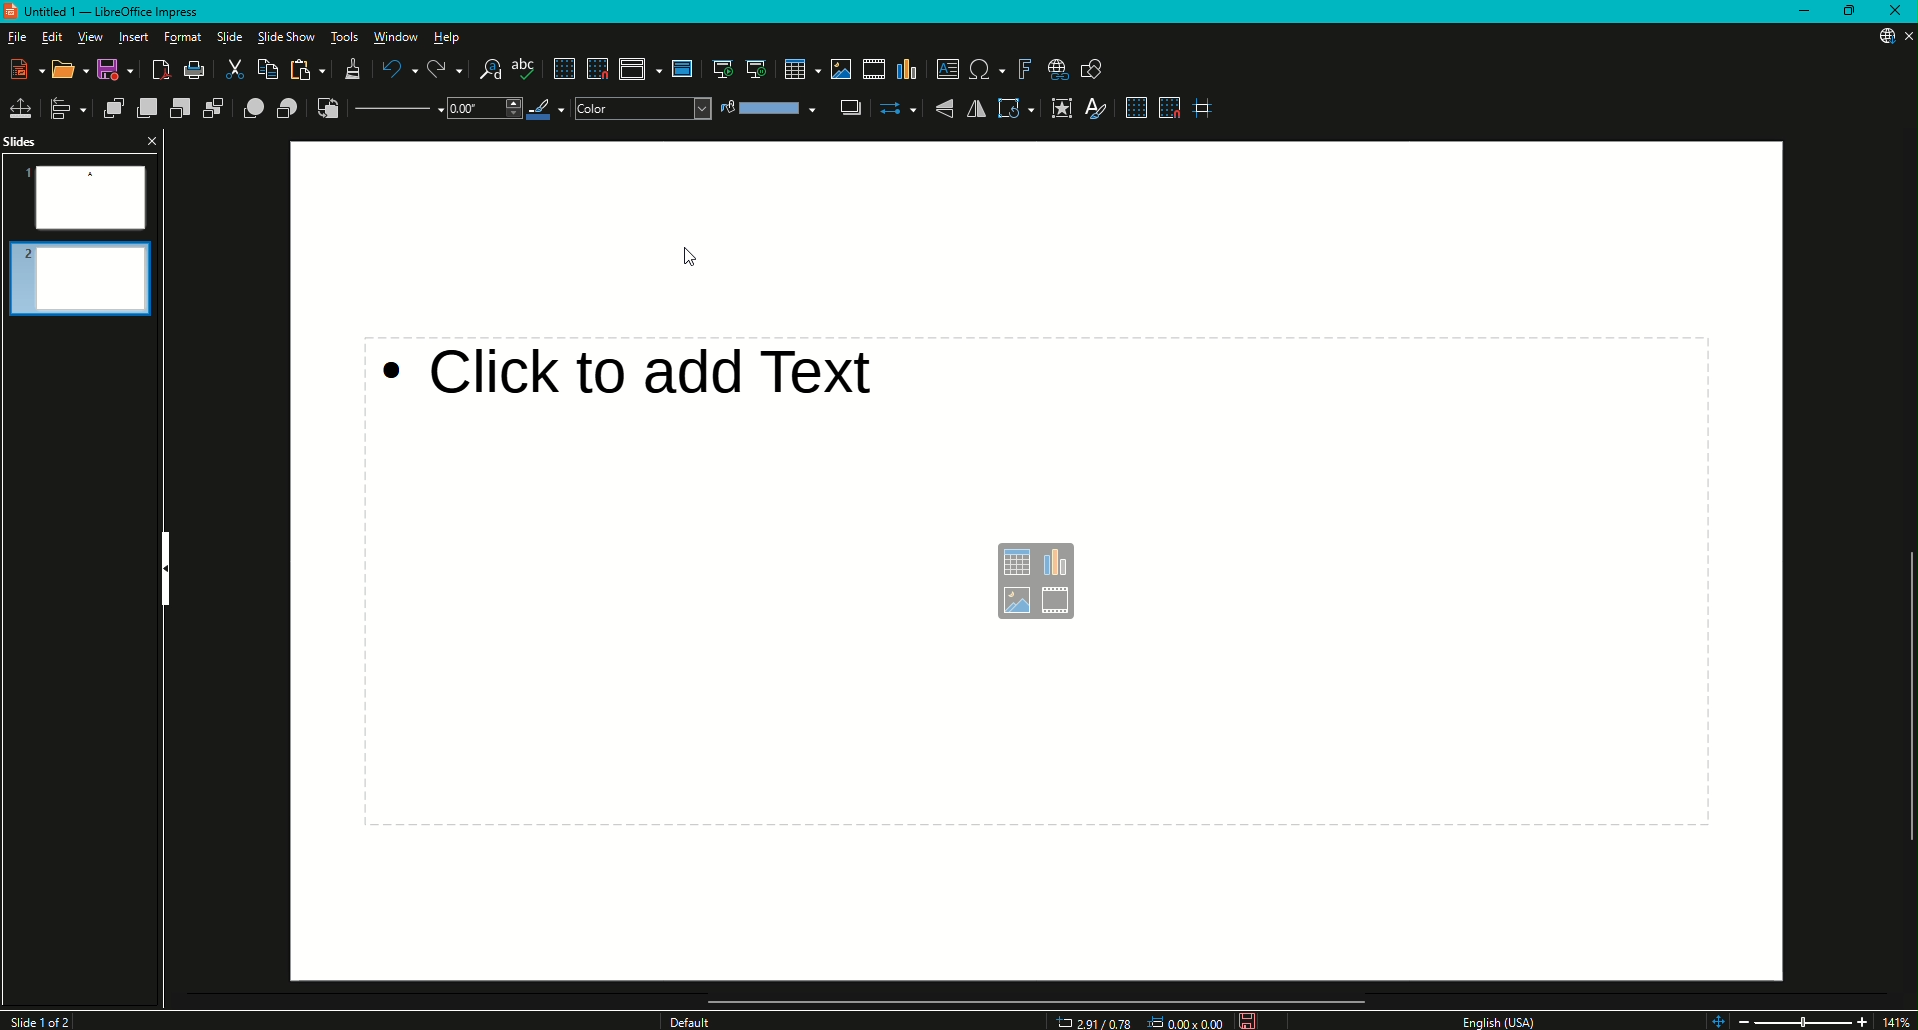 The height and width of the screenshot is (1030, 1918). What do you see at coordinates (250, 108) in the screenshot?
I see `In Front of Object` at bounding box center [250, 108].